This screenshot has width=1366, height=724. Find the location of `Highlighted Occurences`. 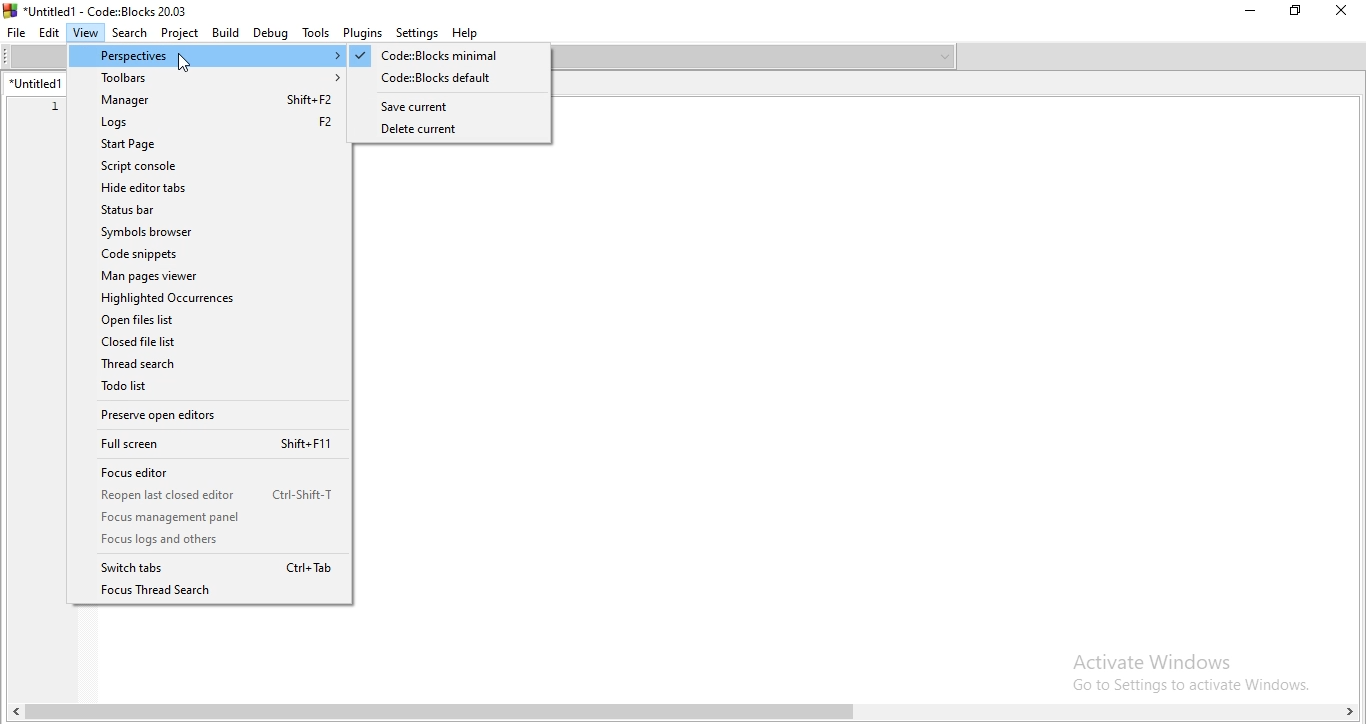

Highlighted Occurences is located at coordinates (211, 295).